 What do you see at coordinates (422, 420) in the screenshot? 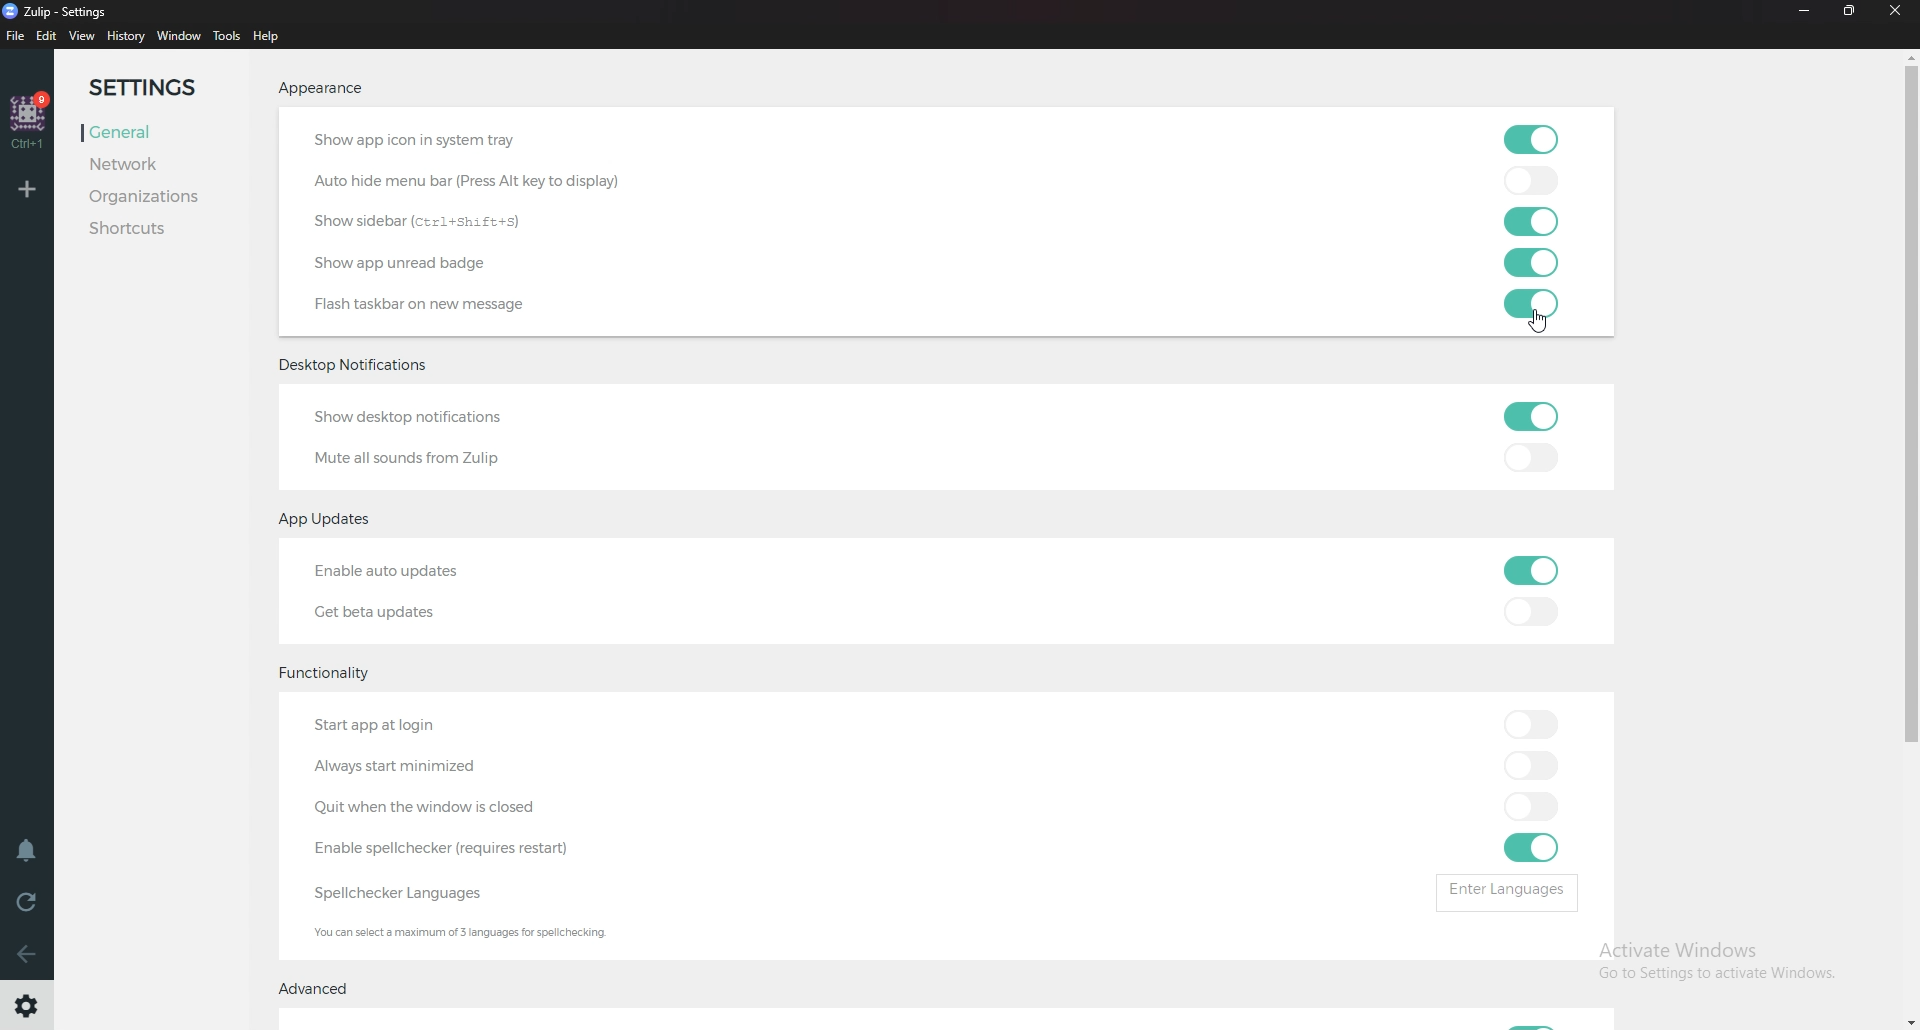
I see `show desktop notifications` at bounding box center [422, 420].